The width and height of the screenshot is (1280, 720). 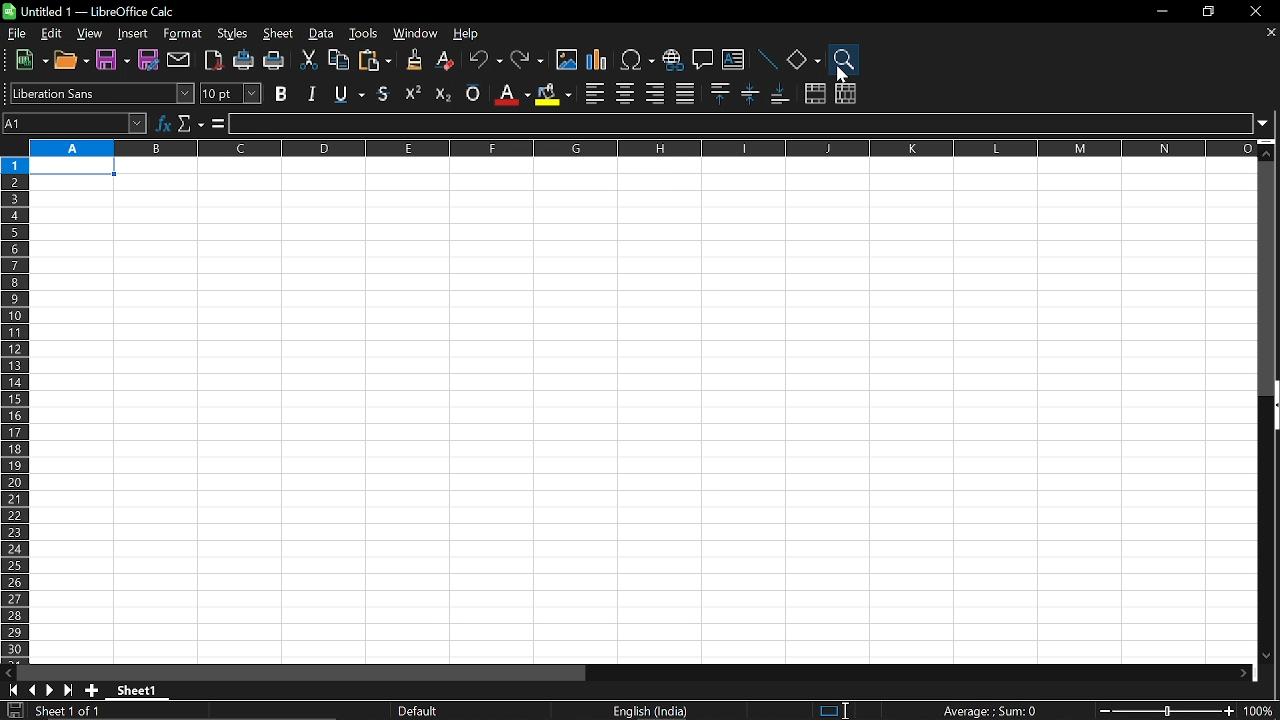 I want to click on bold, so click(x=283, y=93).